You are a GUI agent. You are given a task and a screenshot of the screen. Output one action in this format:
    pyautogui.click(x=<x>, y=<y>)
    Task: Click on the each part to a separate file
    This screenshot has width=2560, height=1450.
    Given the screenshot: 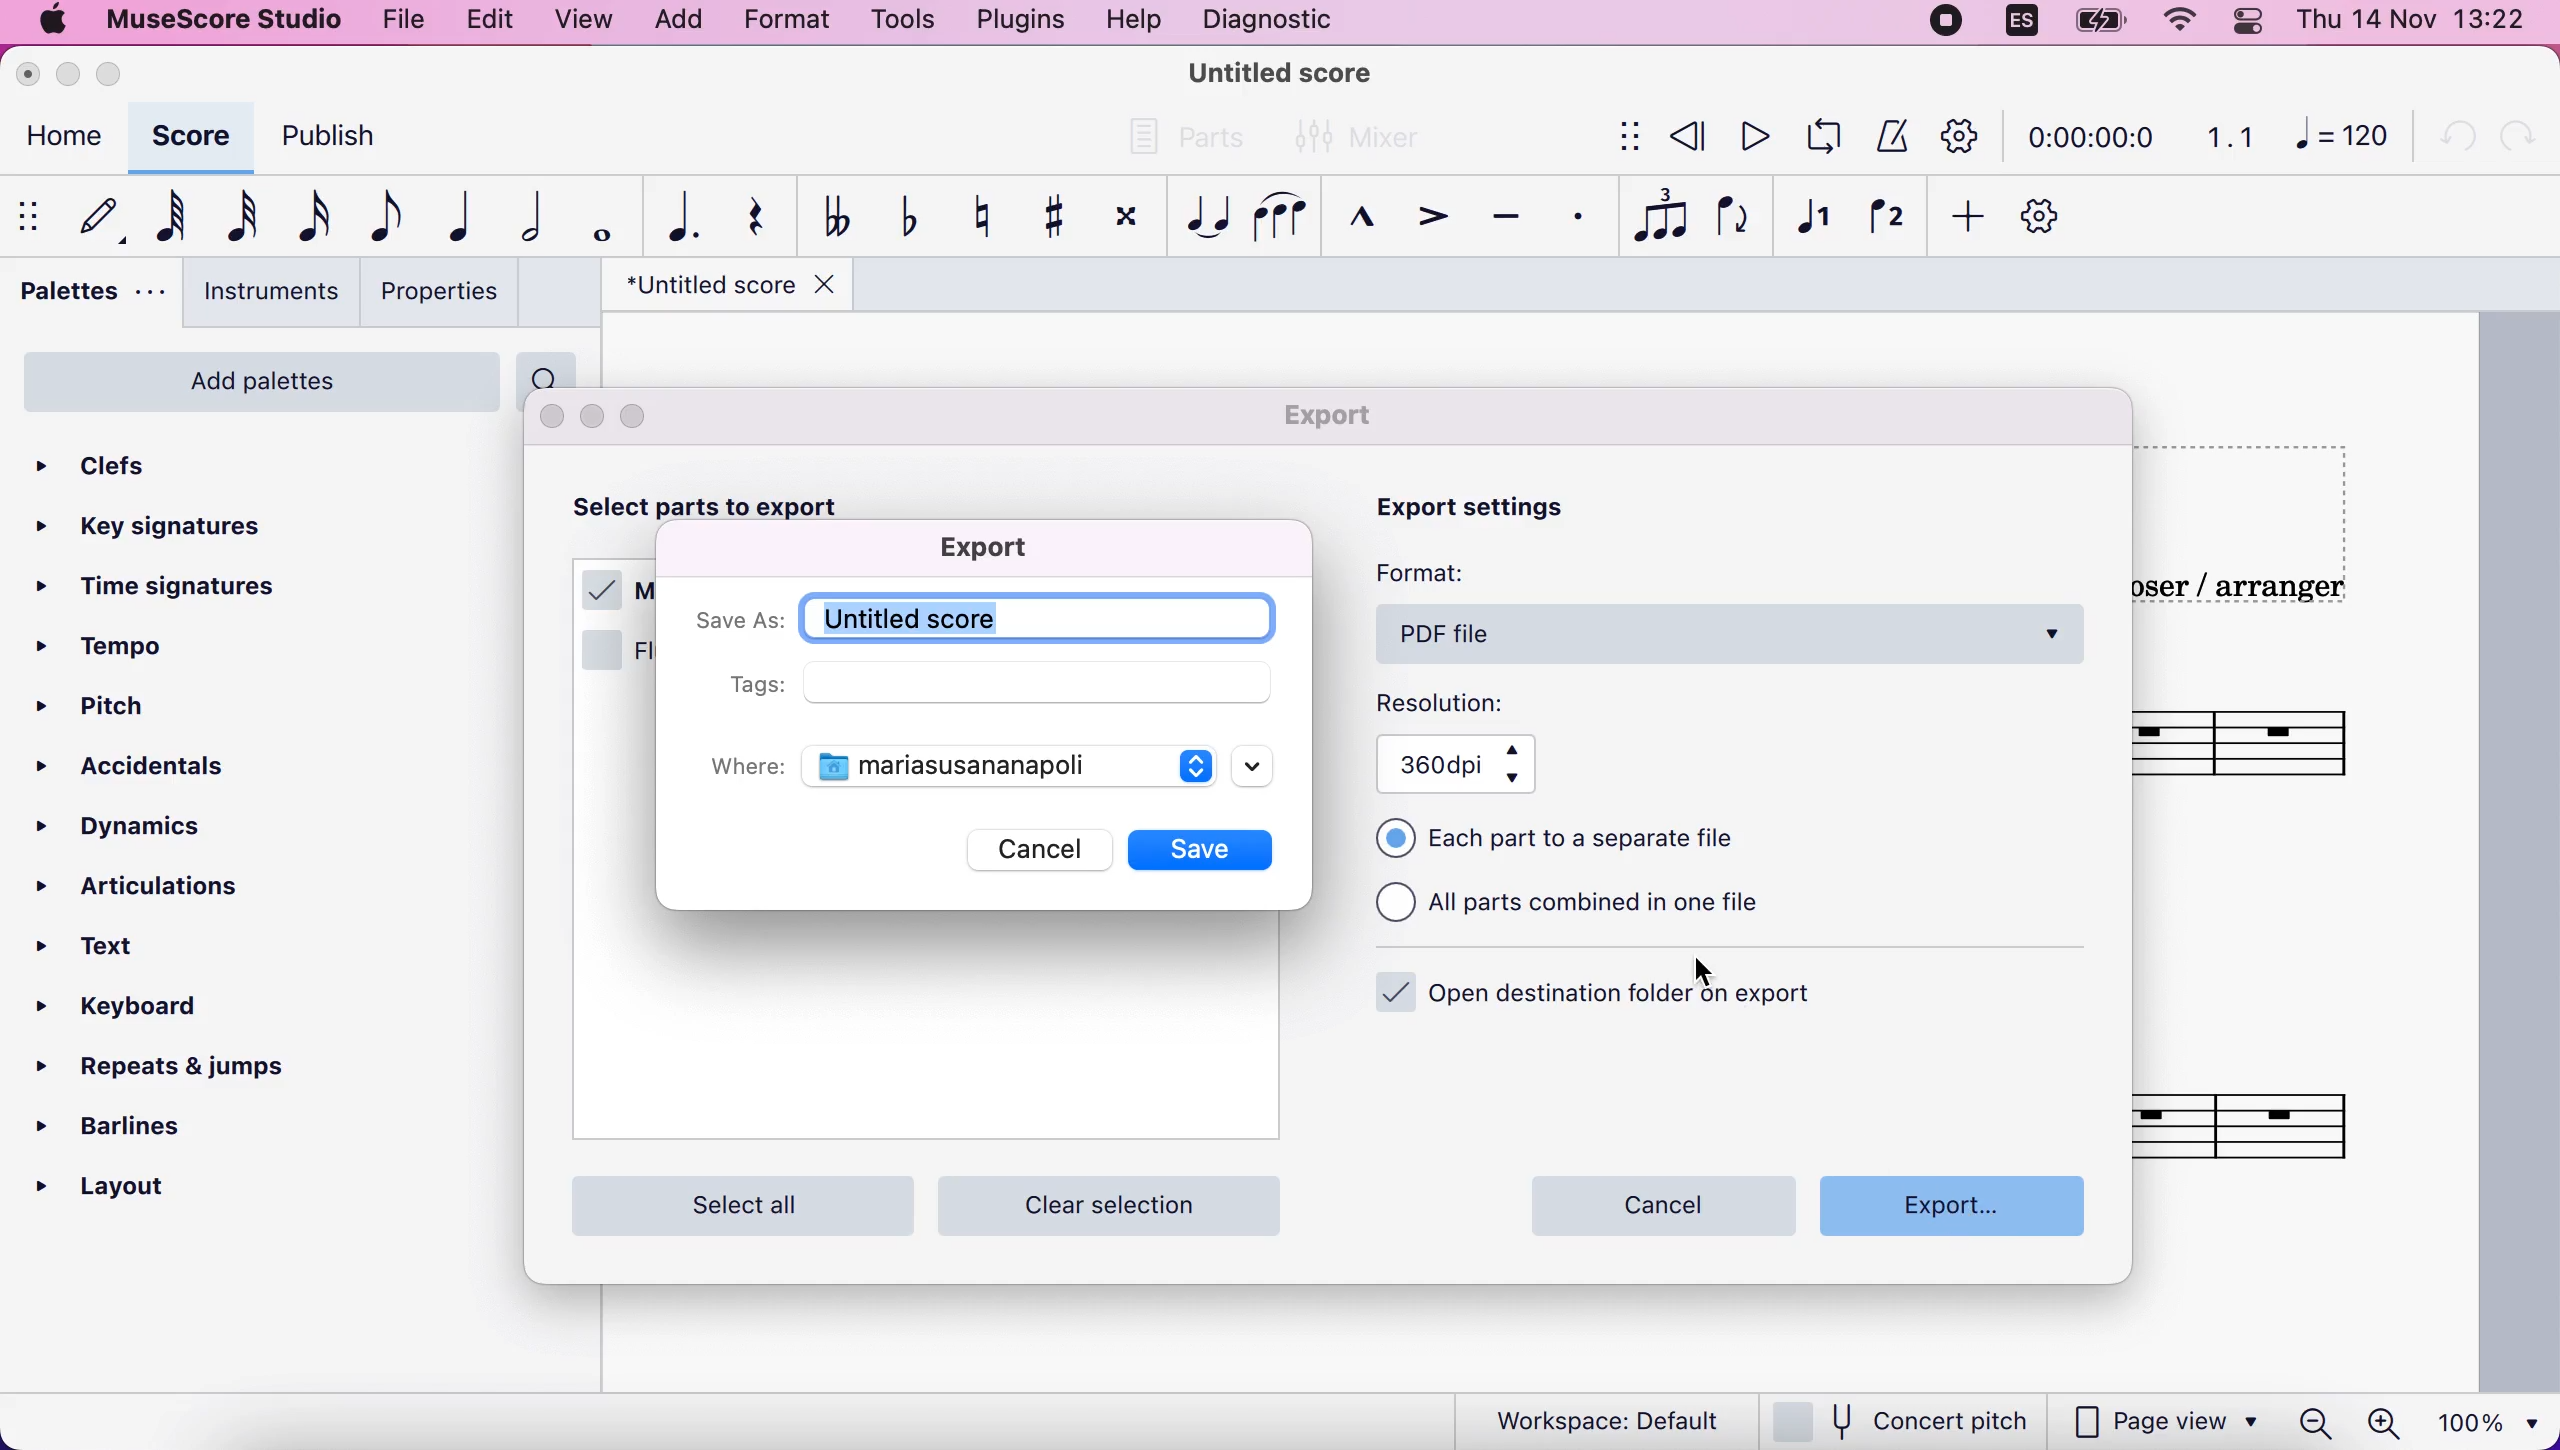 What is the action you would take?
    pyautogui.click(x=1566, y=840)
    